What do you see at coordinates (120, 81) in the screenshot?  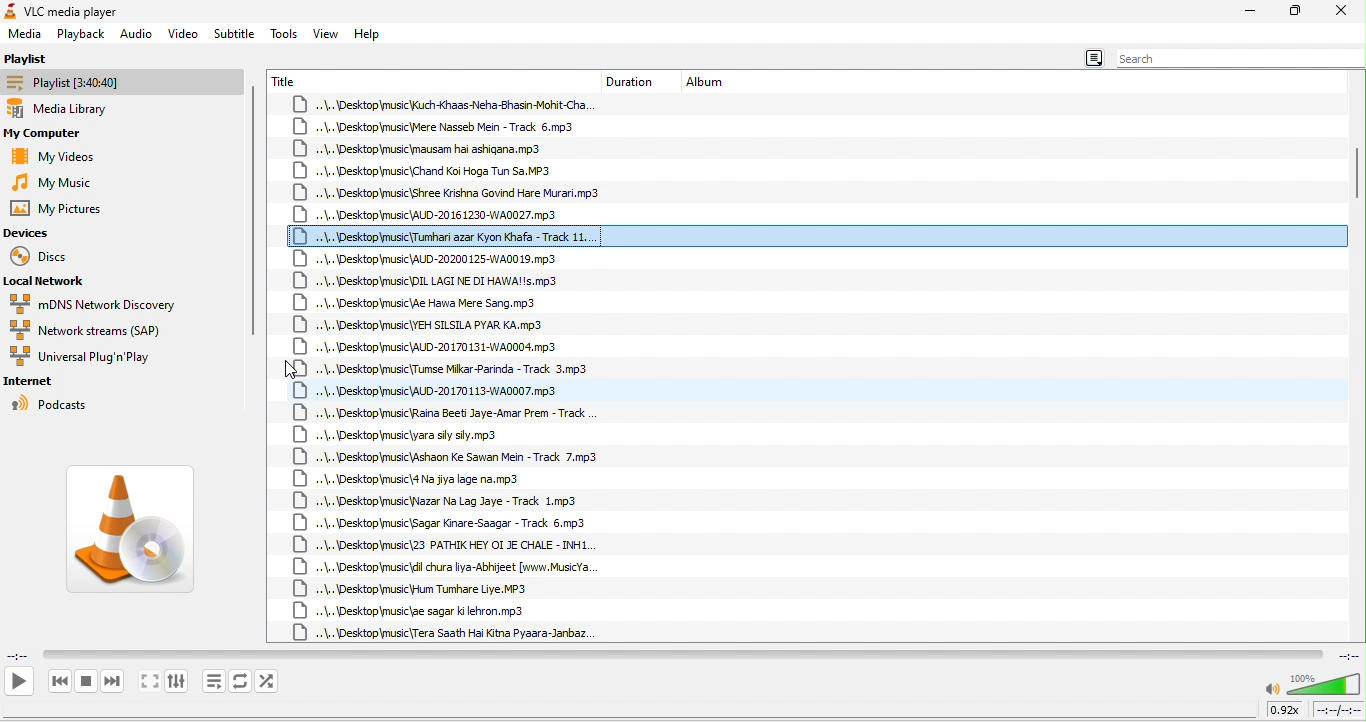 I see `playlist [3:34:32]` at bounding box center [120, 81].